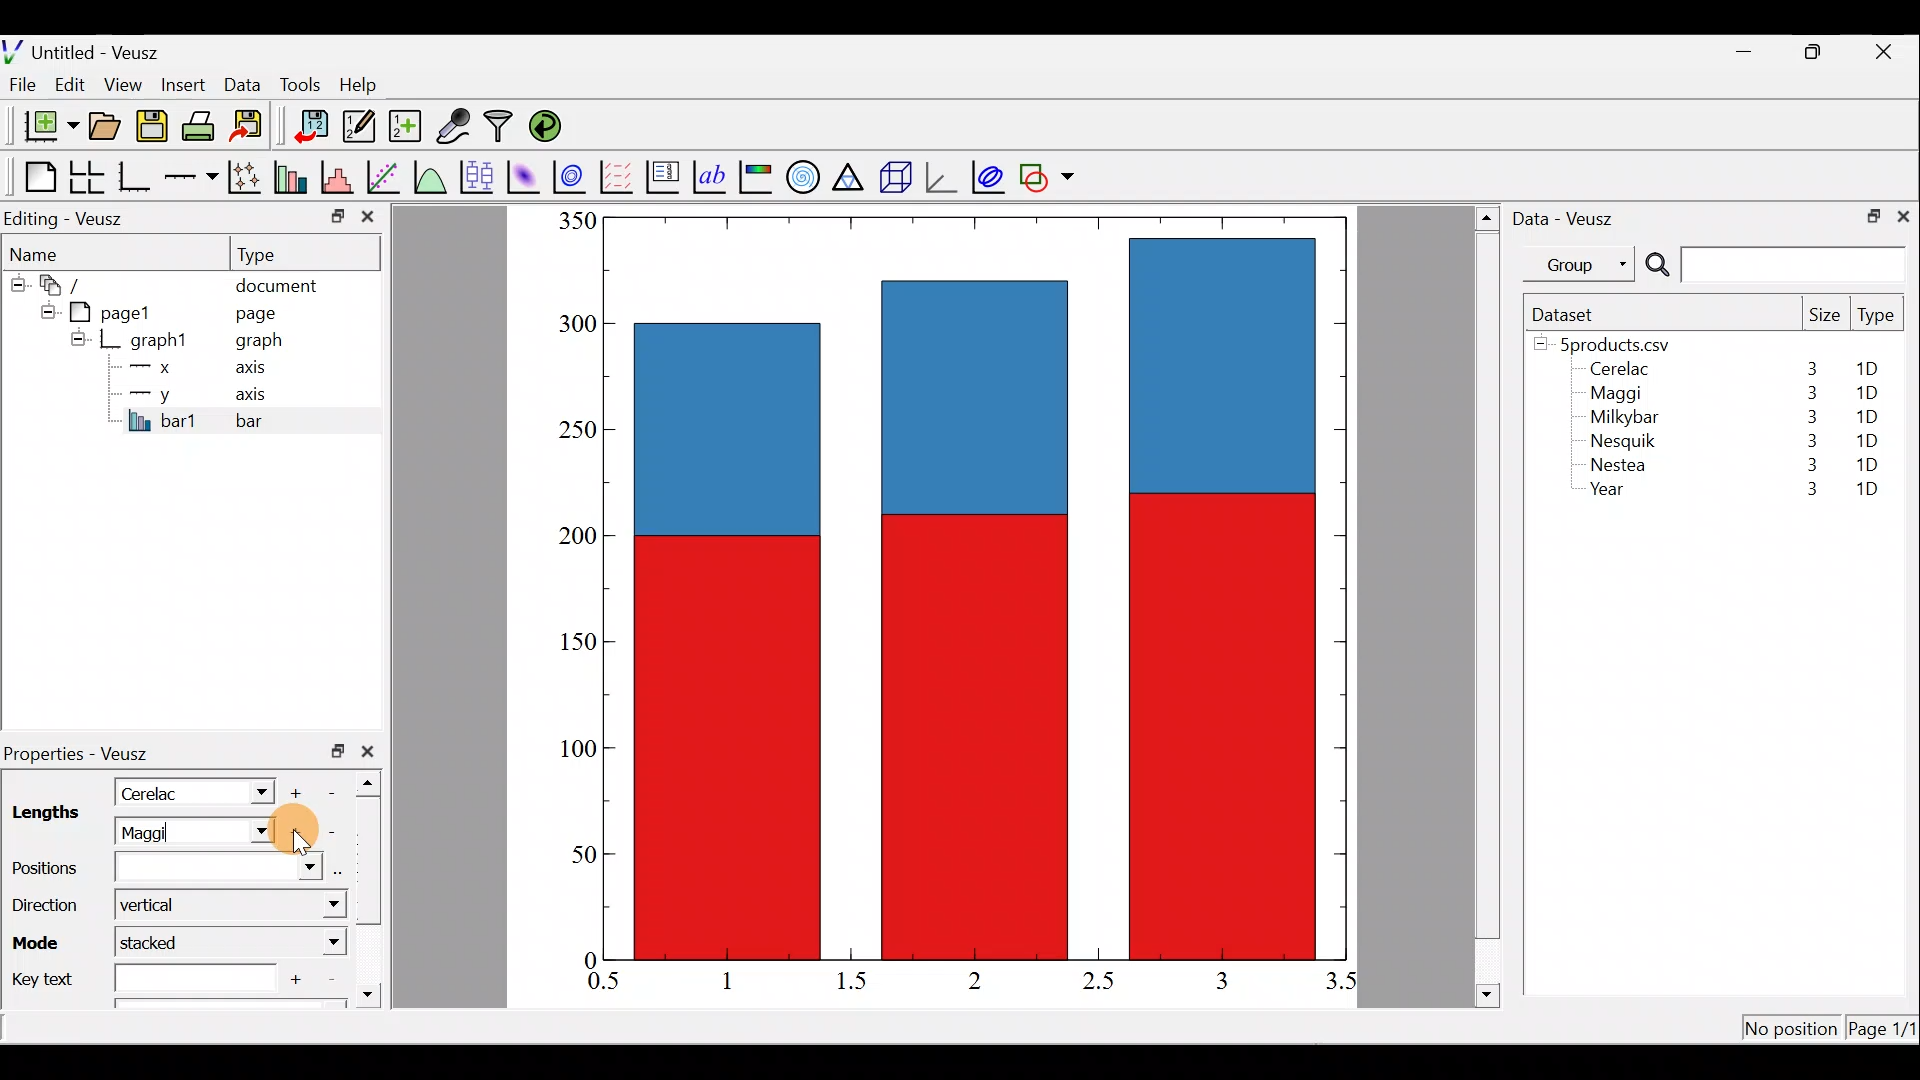 Image resolution: width=1920 pixels, height=1080 pixels. What do you see at coordinates (479, 176) in the screenshot?
I see `Plot box plots` at bounding box center [479, 176].